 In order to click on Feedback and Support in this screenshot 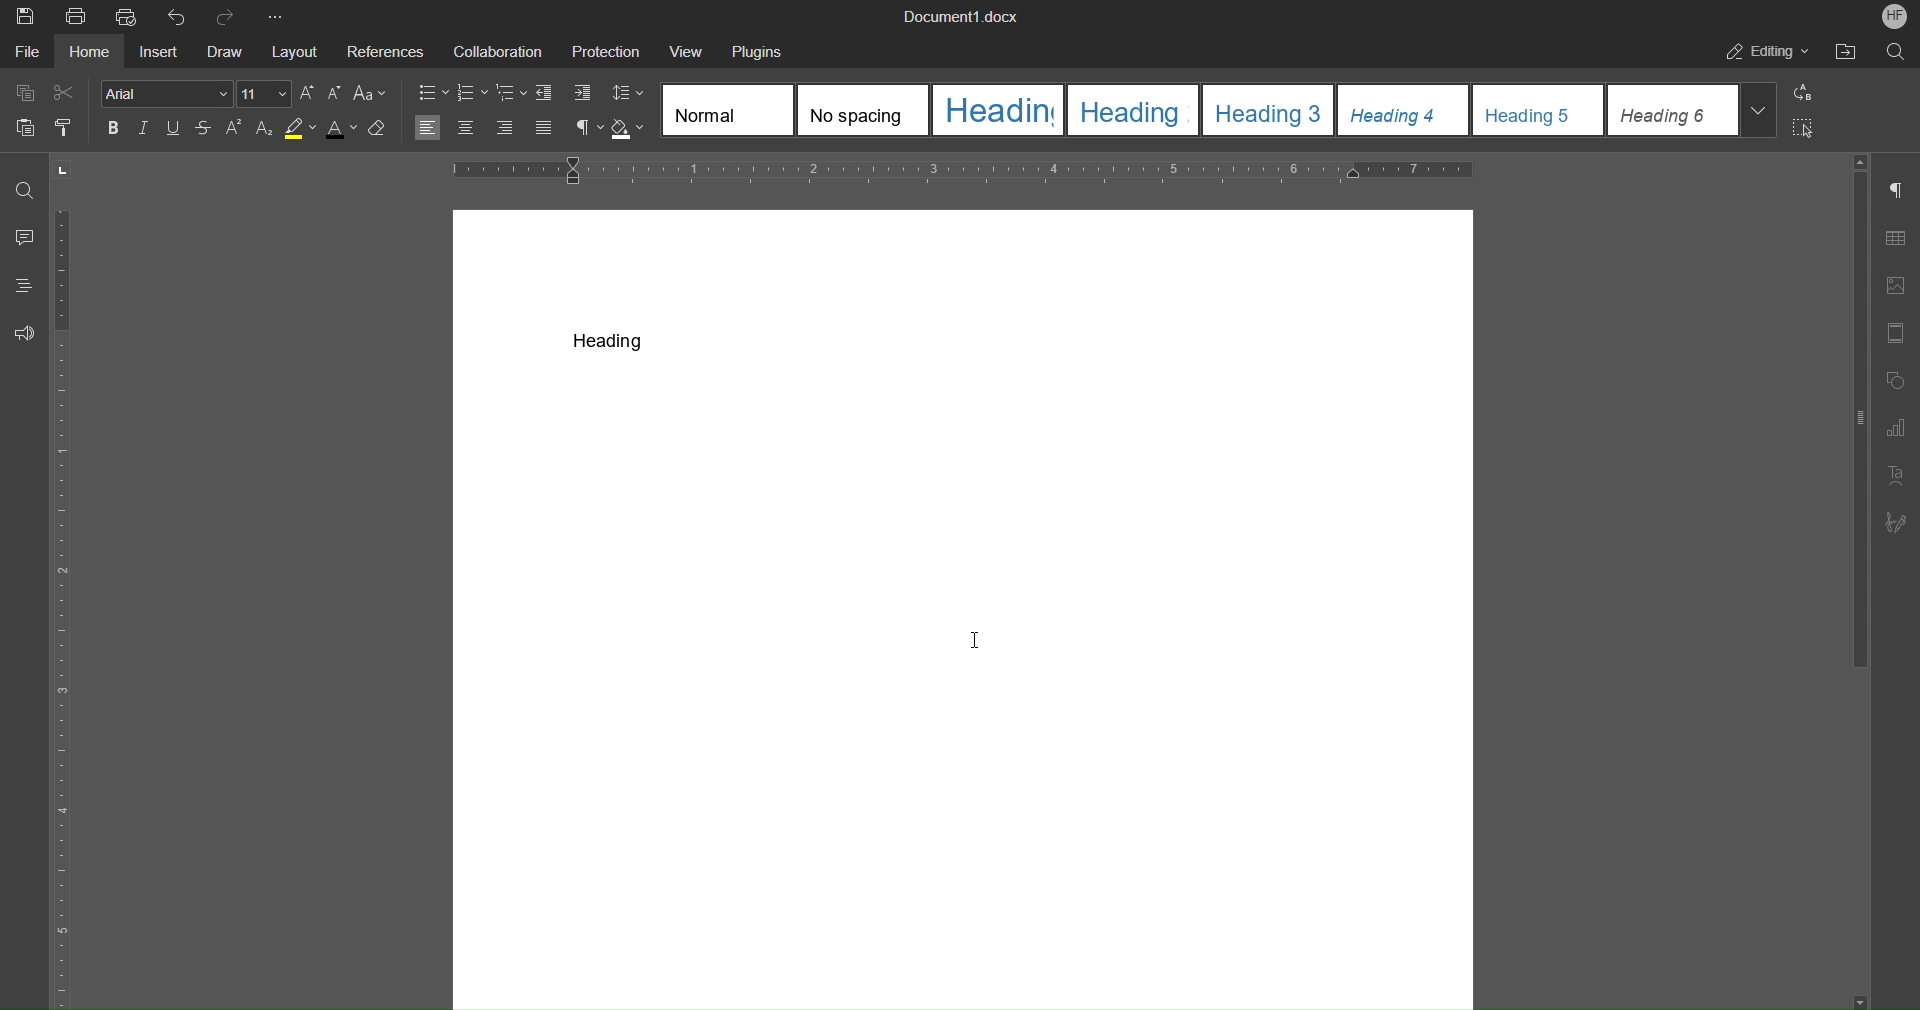, I will do `click(24, 333)`.